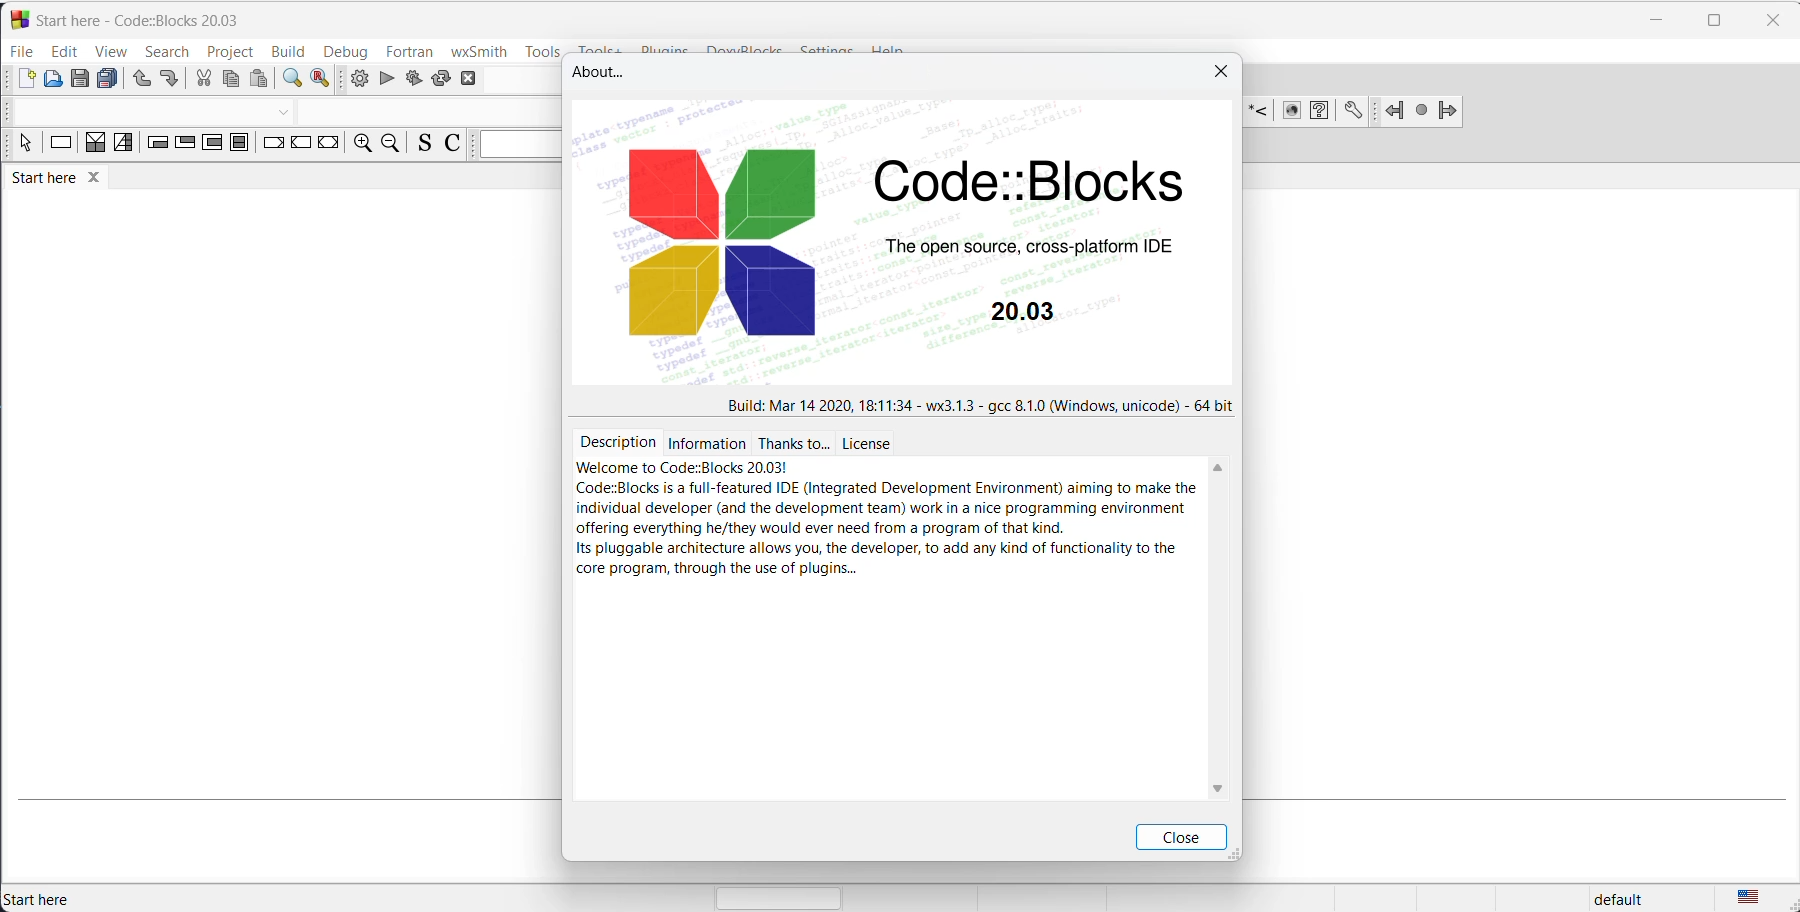 Image resolution: width=1800 pixels, height=912 pixels. What do you see at coordinates (157, 147) in the screenshot?
I see `entry condition loop` at bounding box center [157, 147].